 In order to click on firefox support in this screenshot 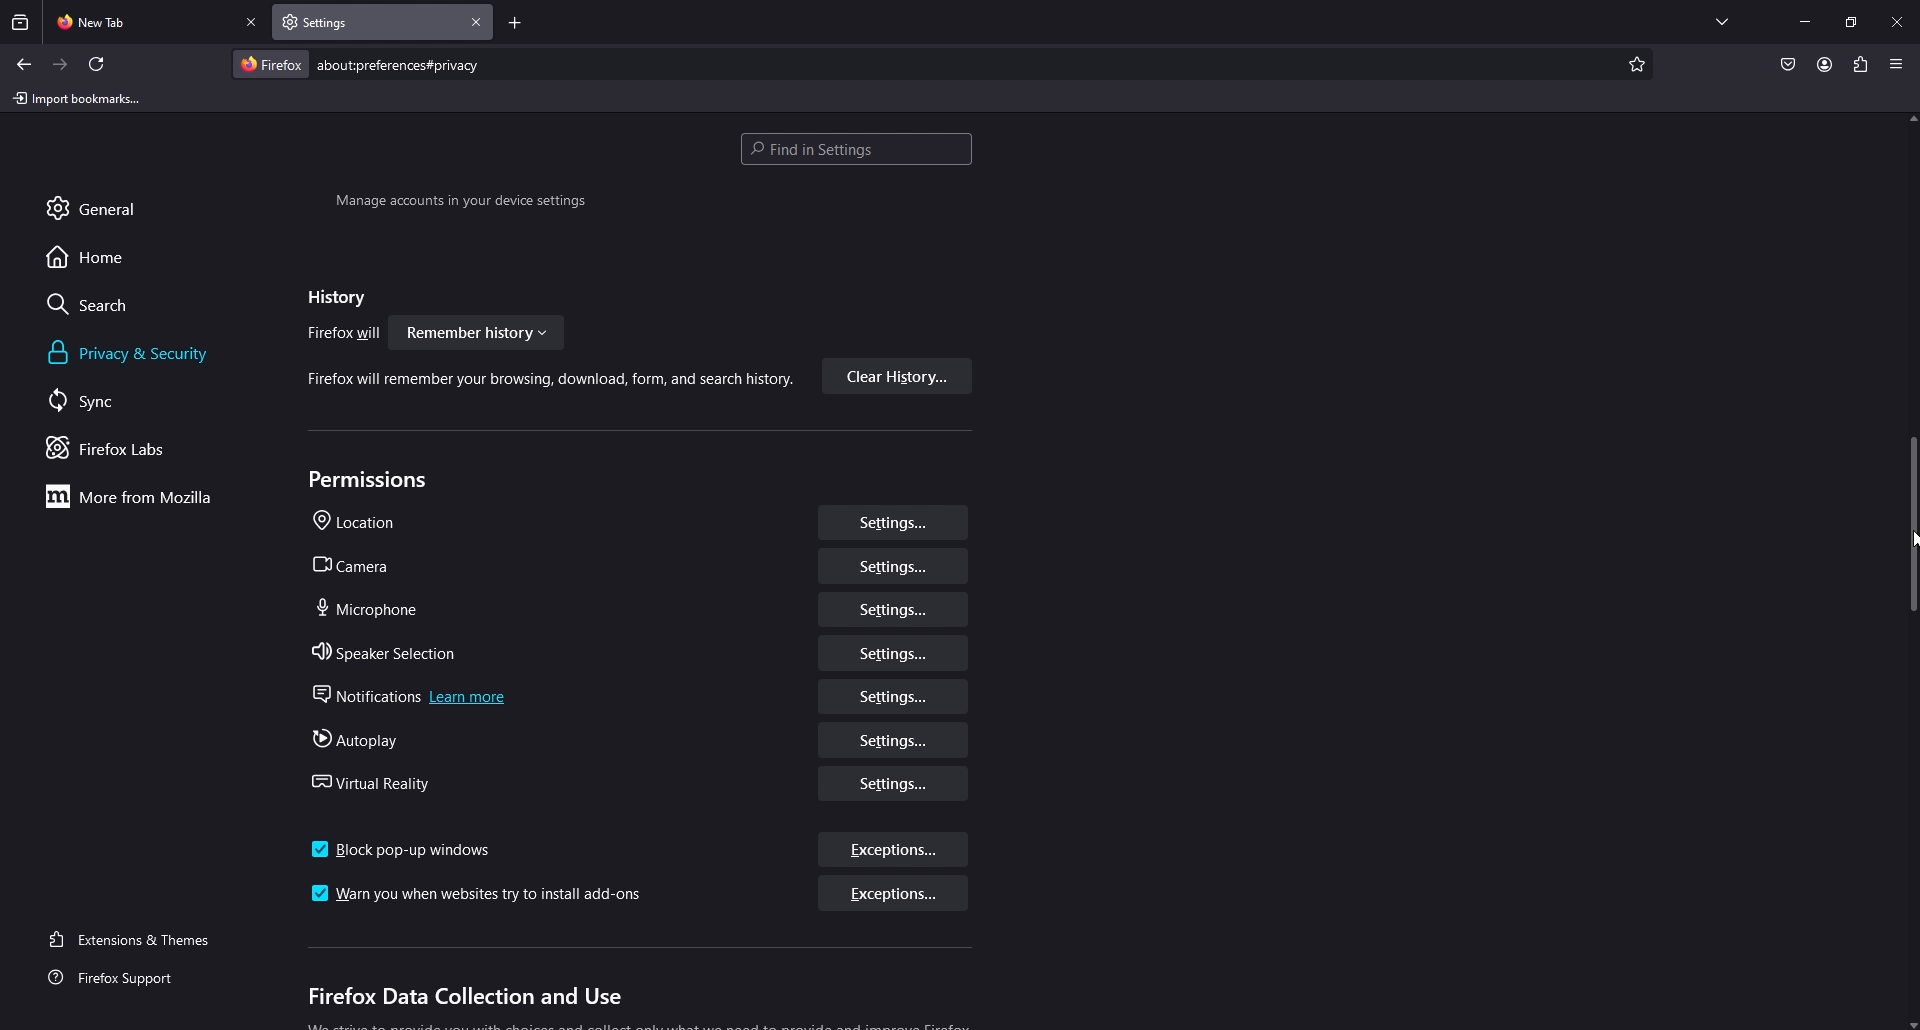, I will do `click(129, 979)`.